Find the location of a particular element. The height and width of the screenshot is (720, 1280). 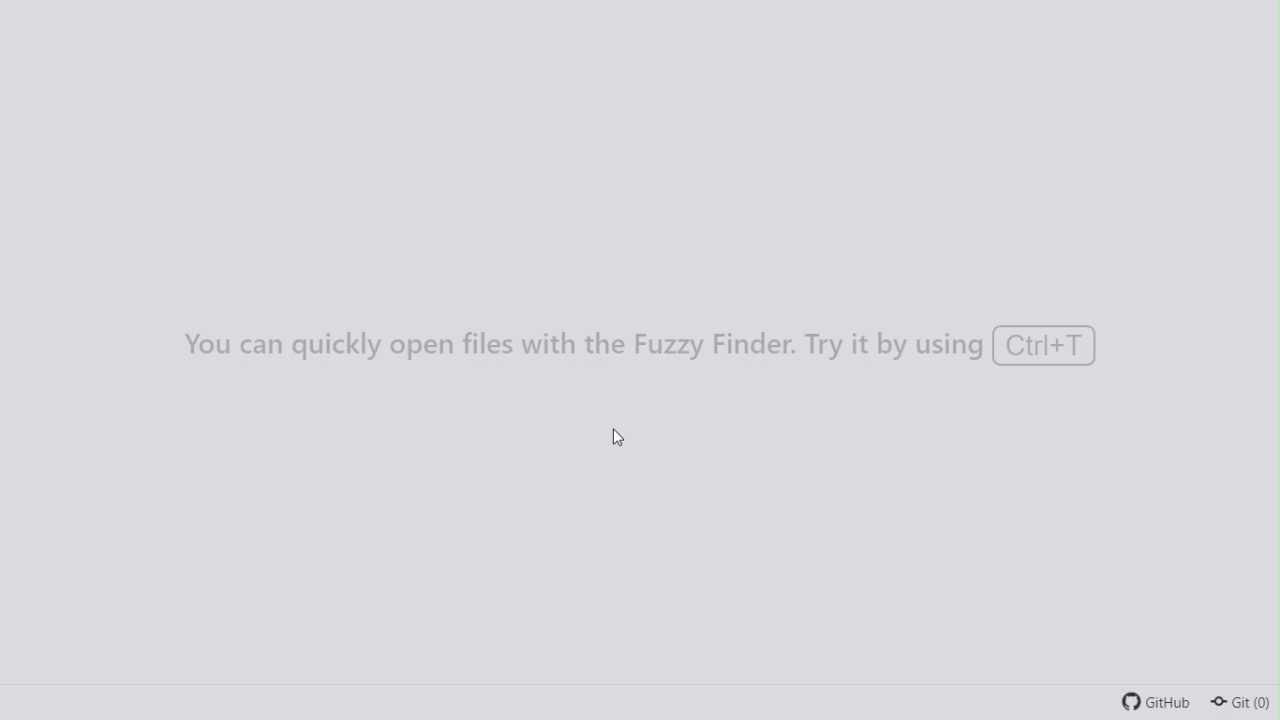

cursor is located at coordinates (611, 440).